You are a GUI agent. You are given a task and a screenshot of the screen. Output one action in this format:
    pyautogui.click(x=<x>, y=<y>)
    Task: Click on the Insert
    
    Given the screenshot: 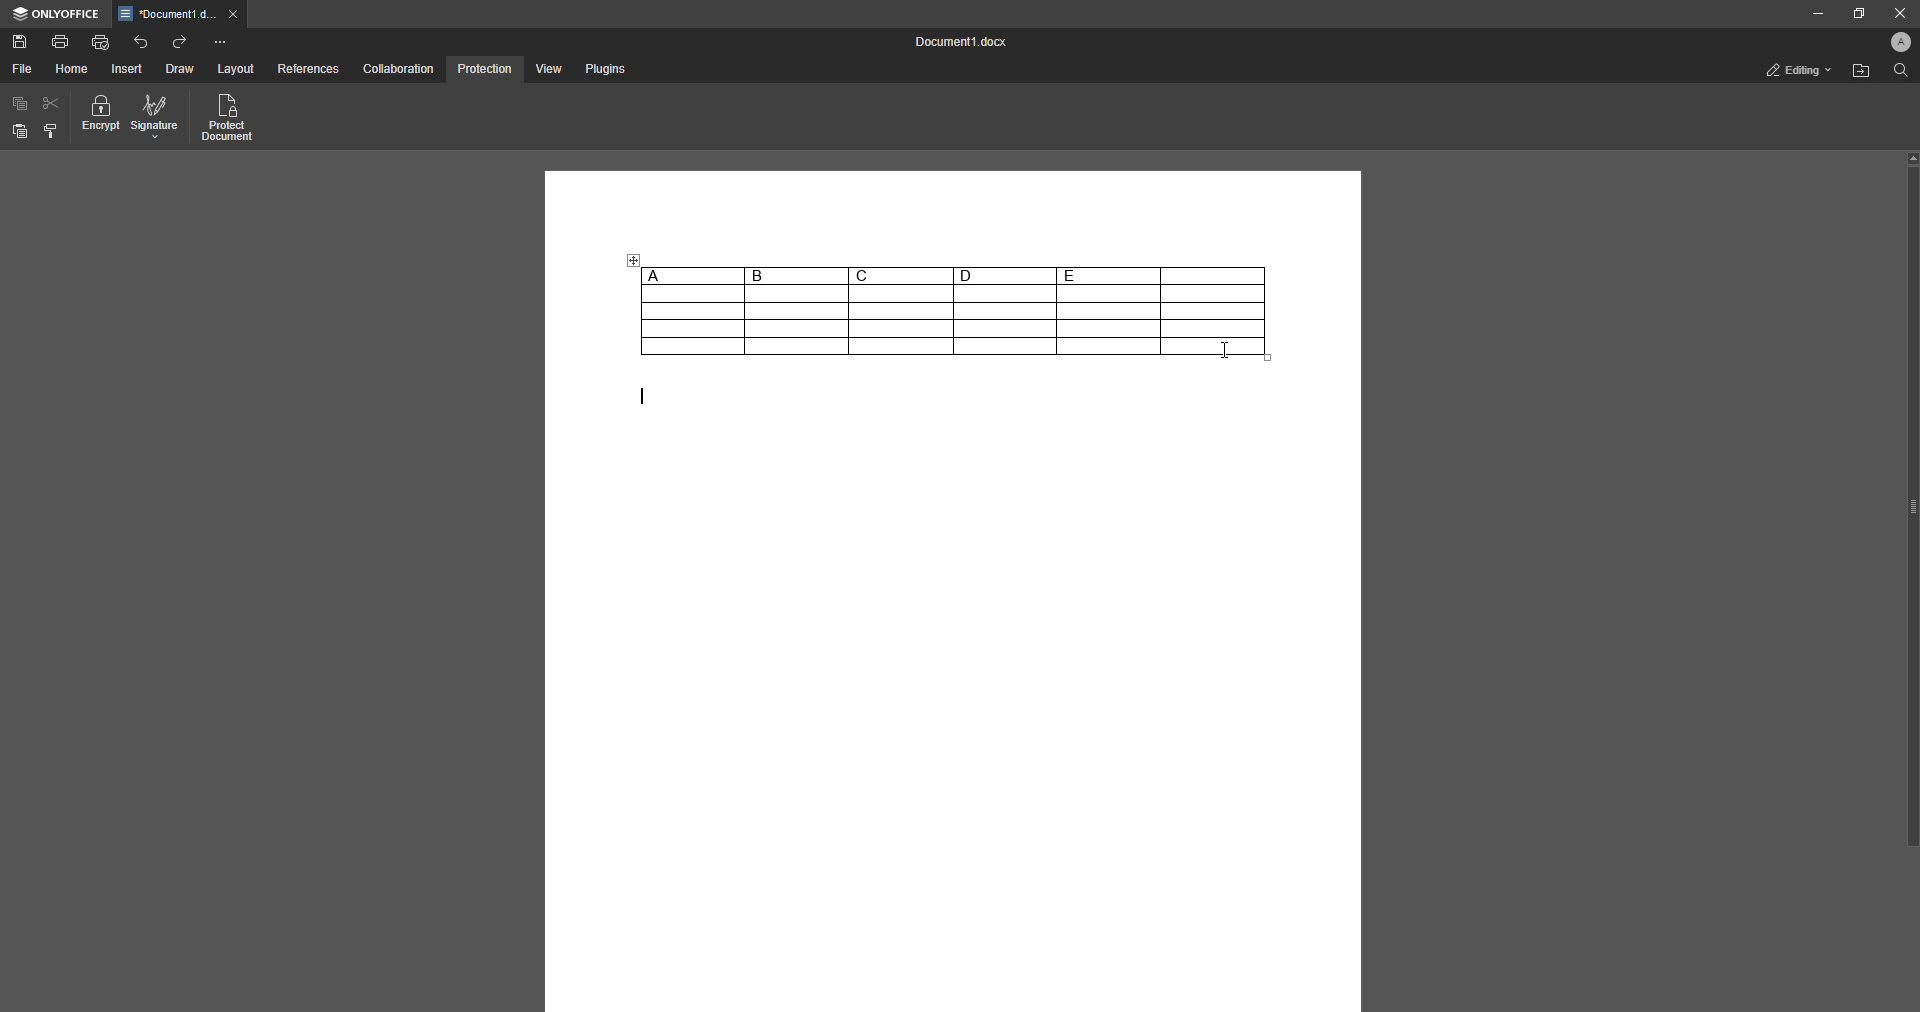 What is the action you would take?
    pyautogui.click(x=128, y=69)
    